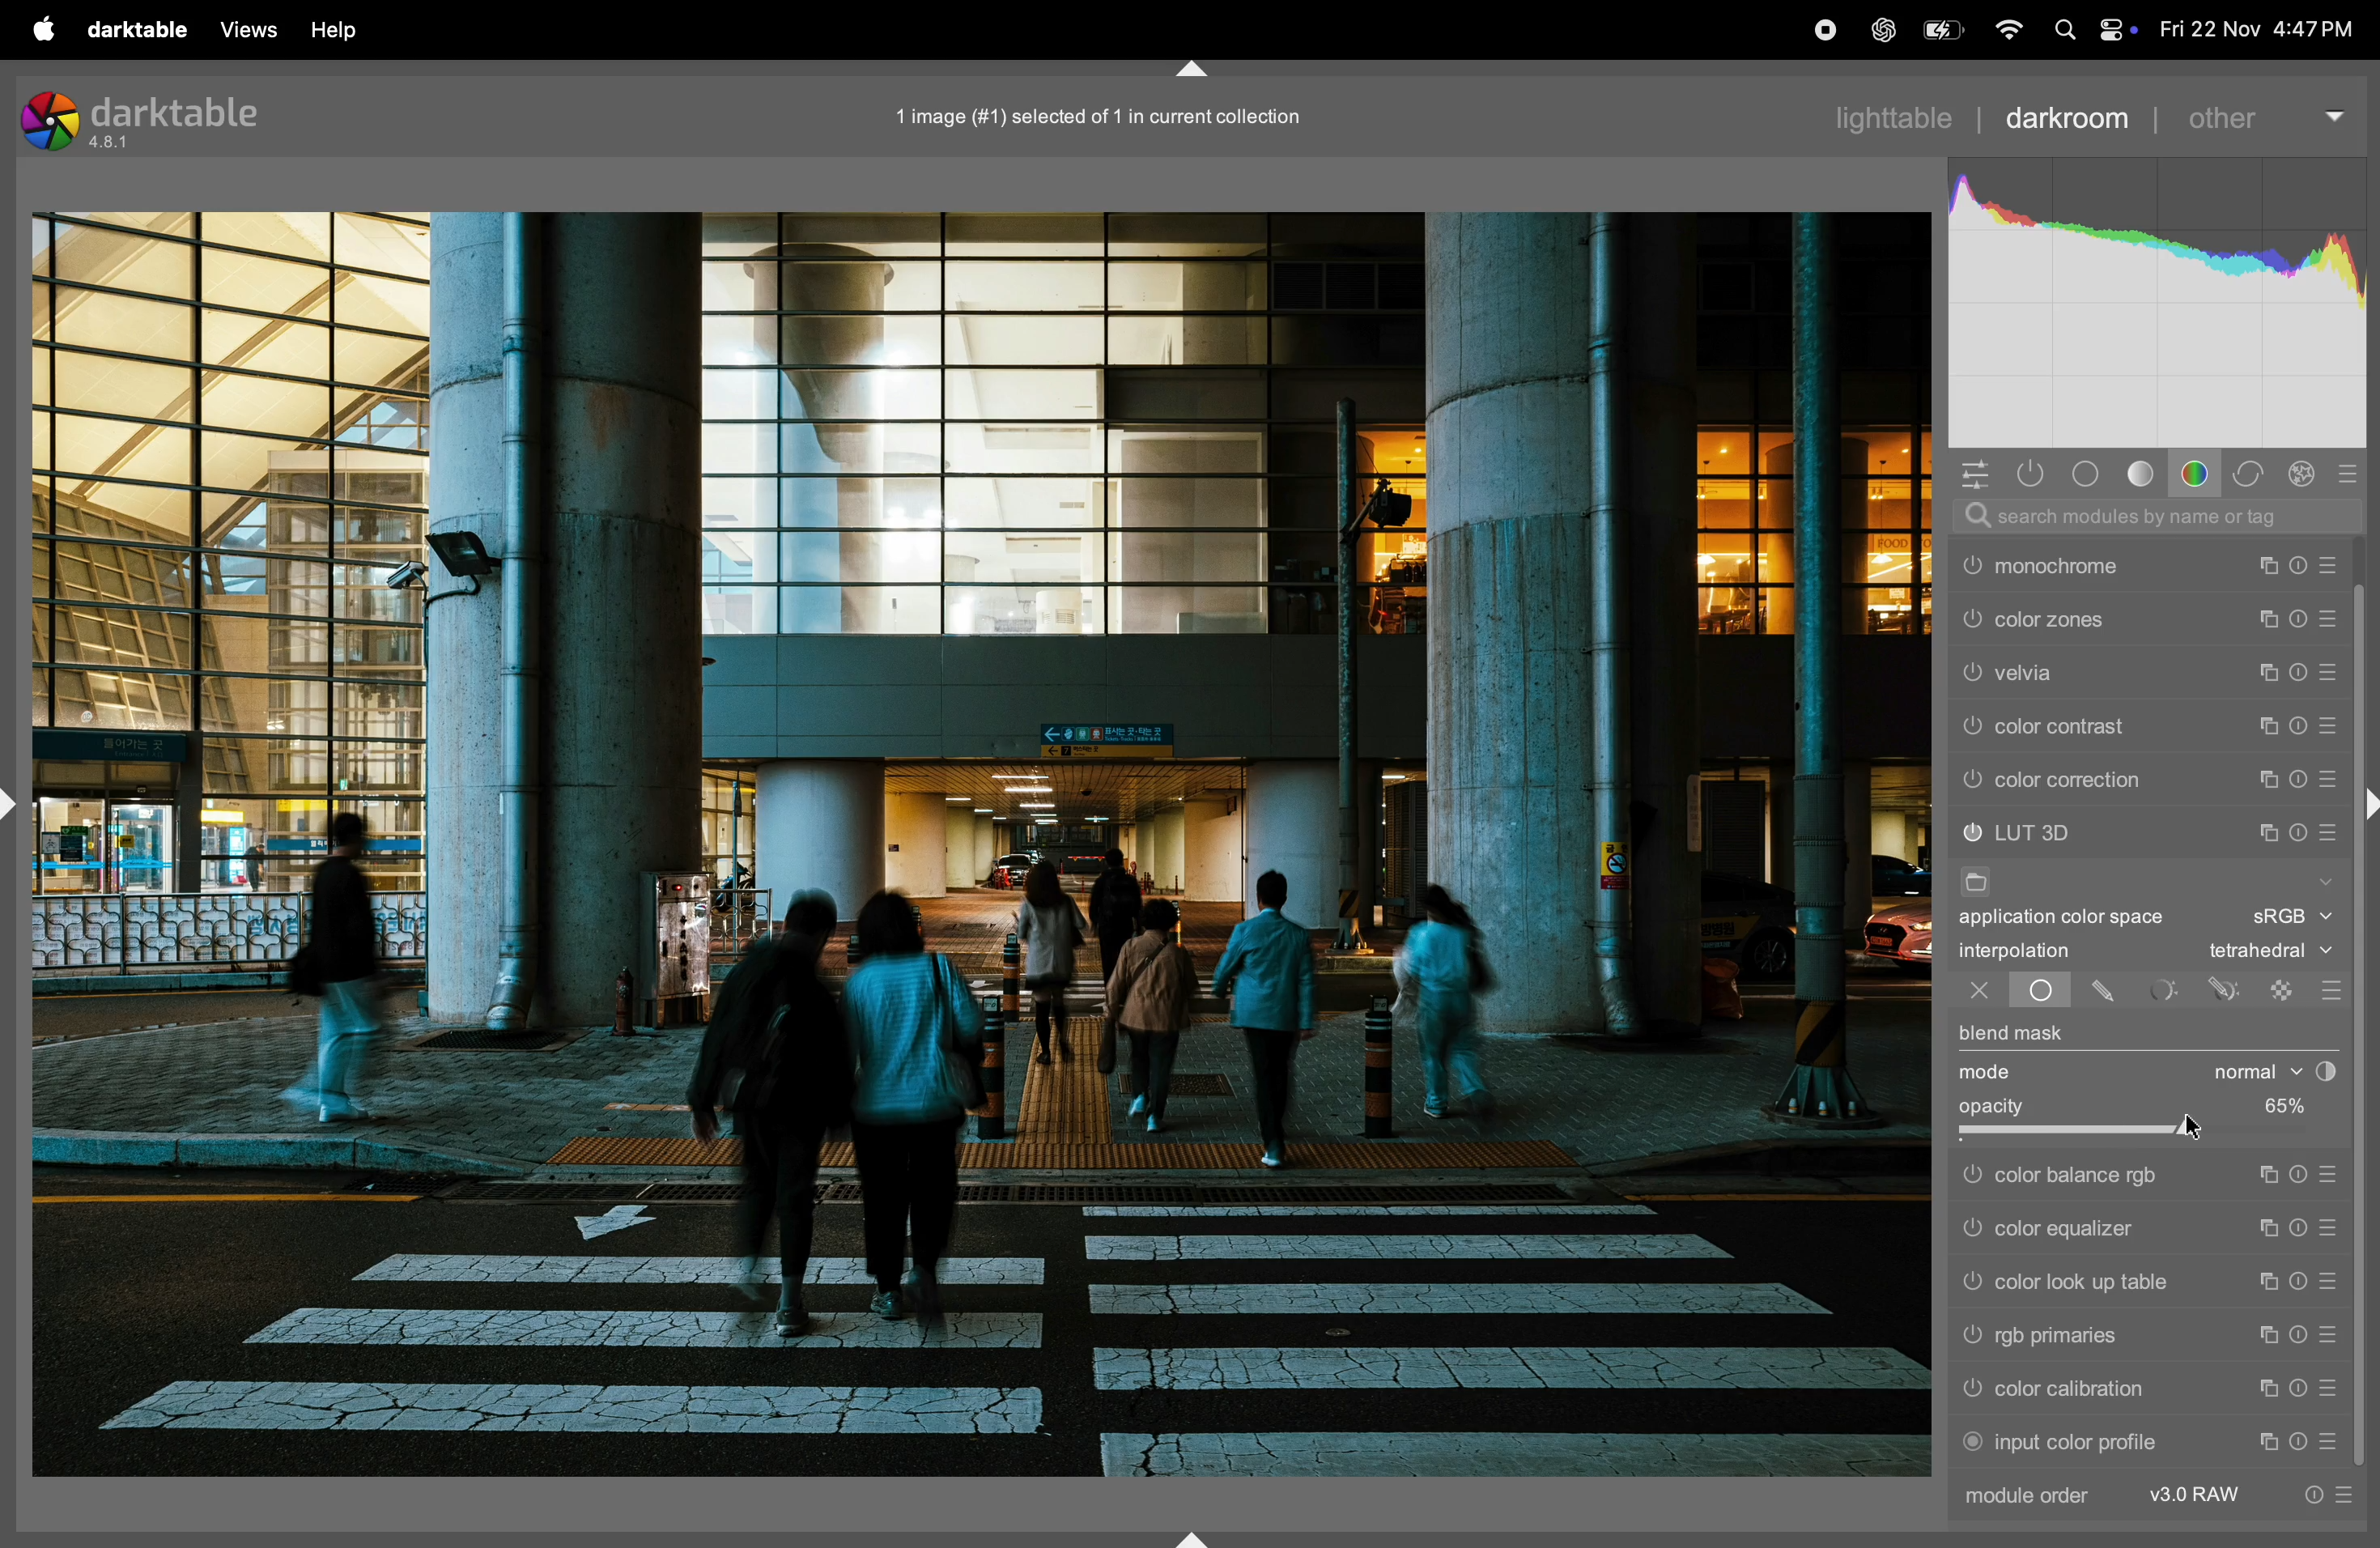 This screenshot has height=1548, width=2380. I want to click on , so click(1973, 1283).